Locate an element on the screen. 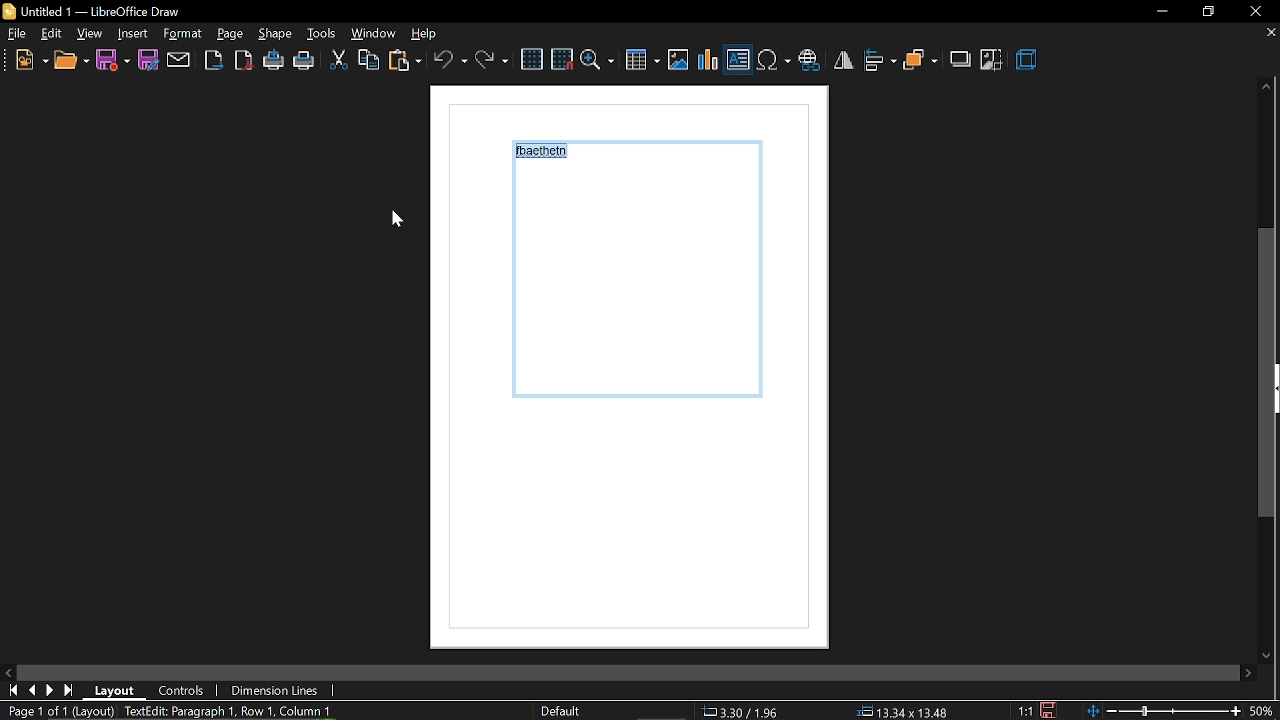 Image resolution: width=1280 pixels, height=720 pixels. snap to grid is located at coordinates (562, 58).